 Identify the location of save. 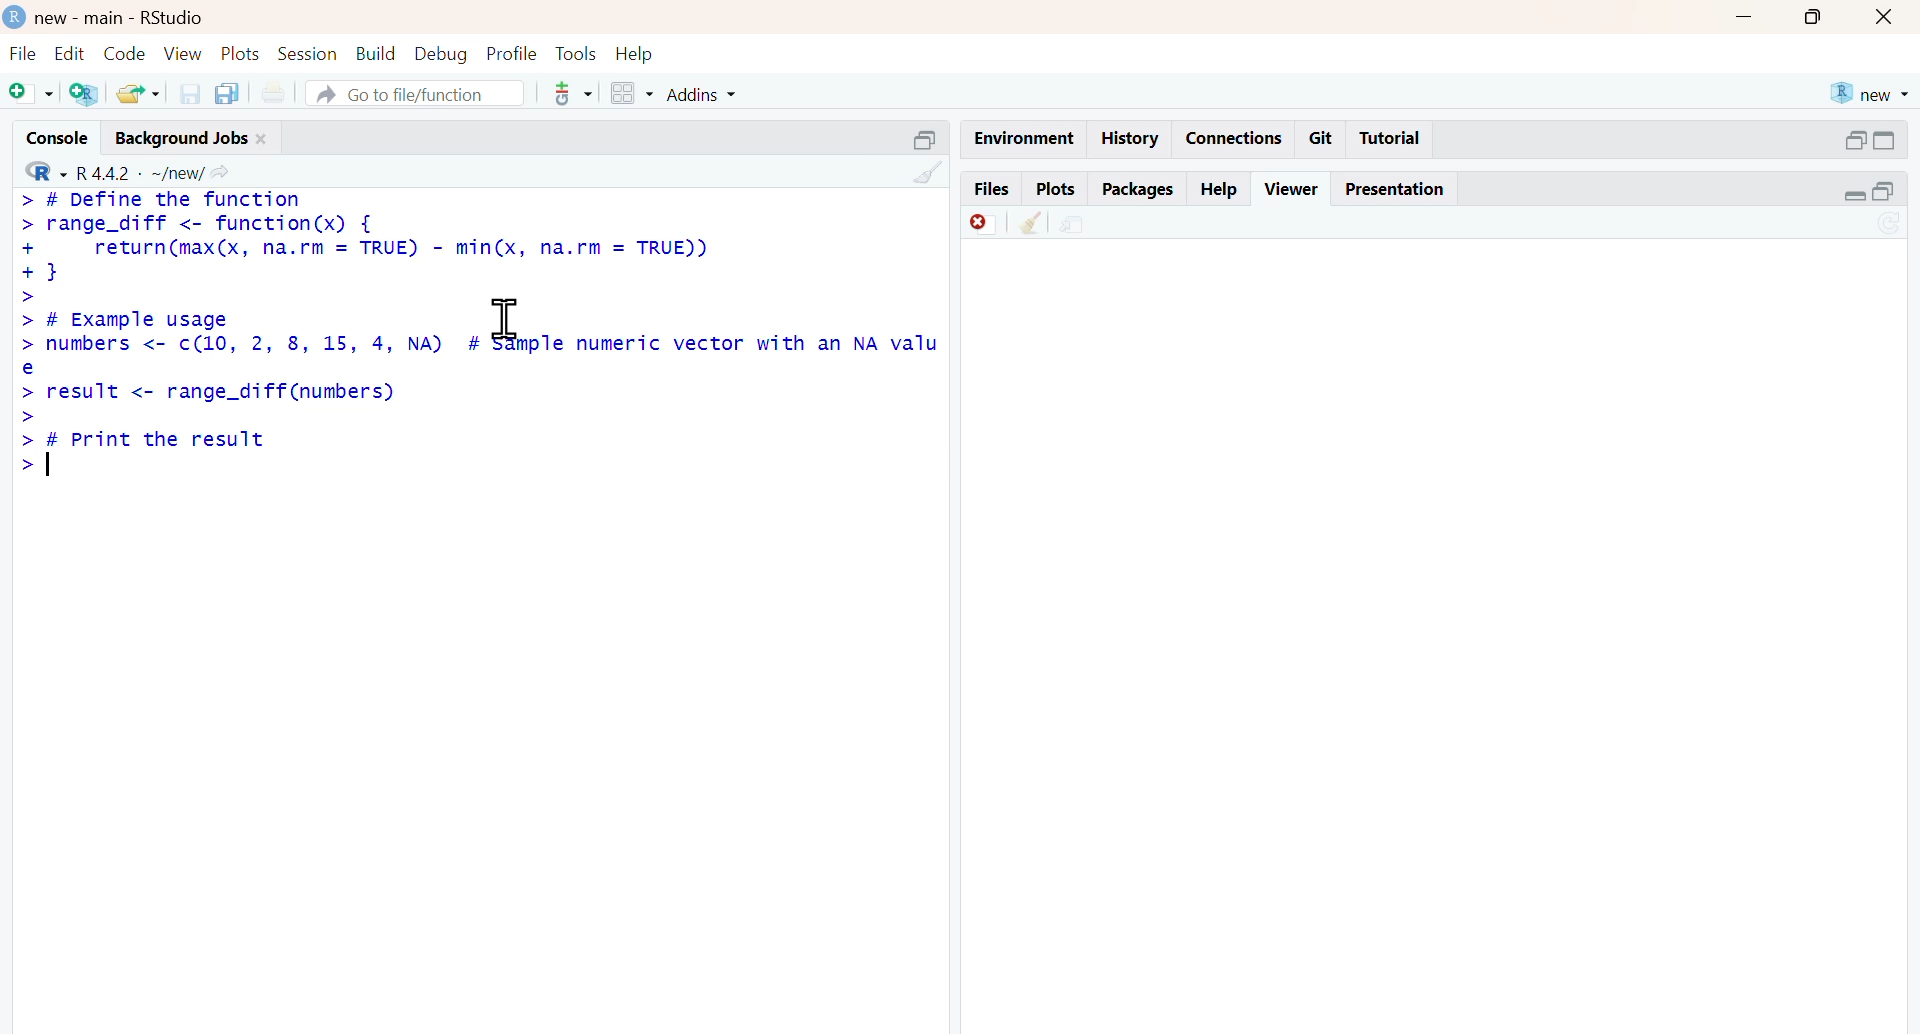
(192, 94).